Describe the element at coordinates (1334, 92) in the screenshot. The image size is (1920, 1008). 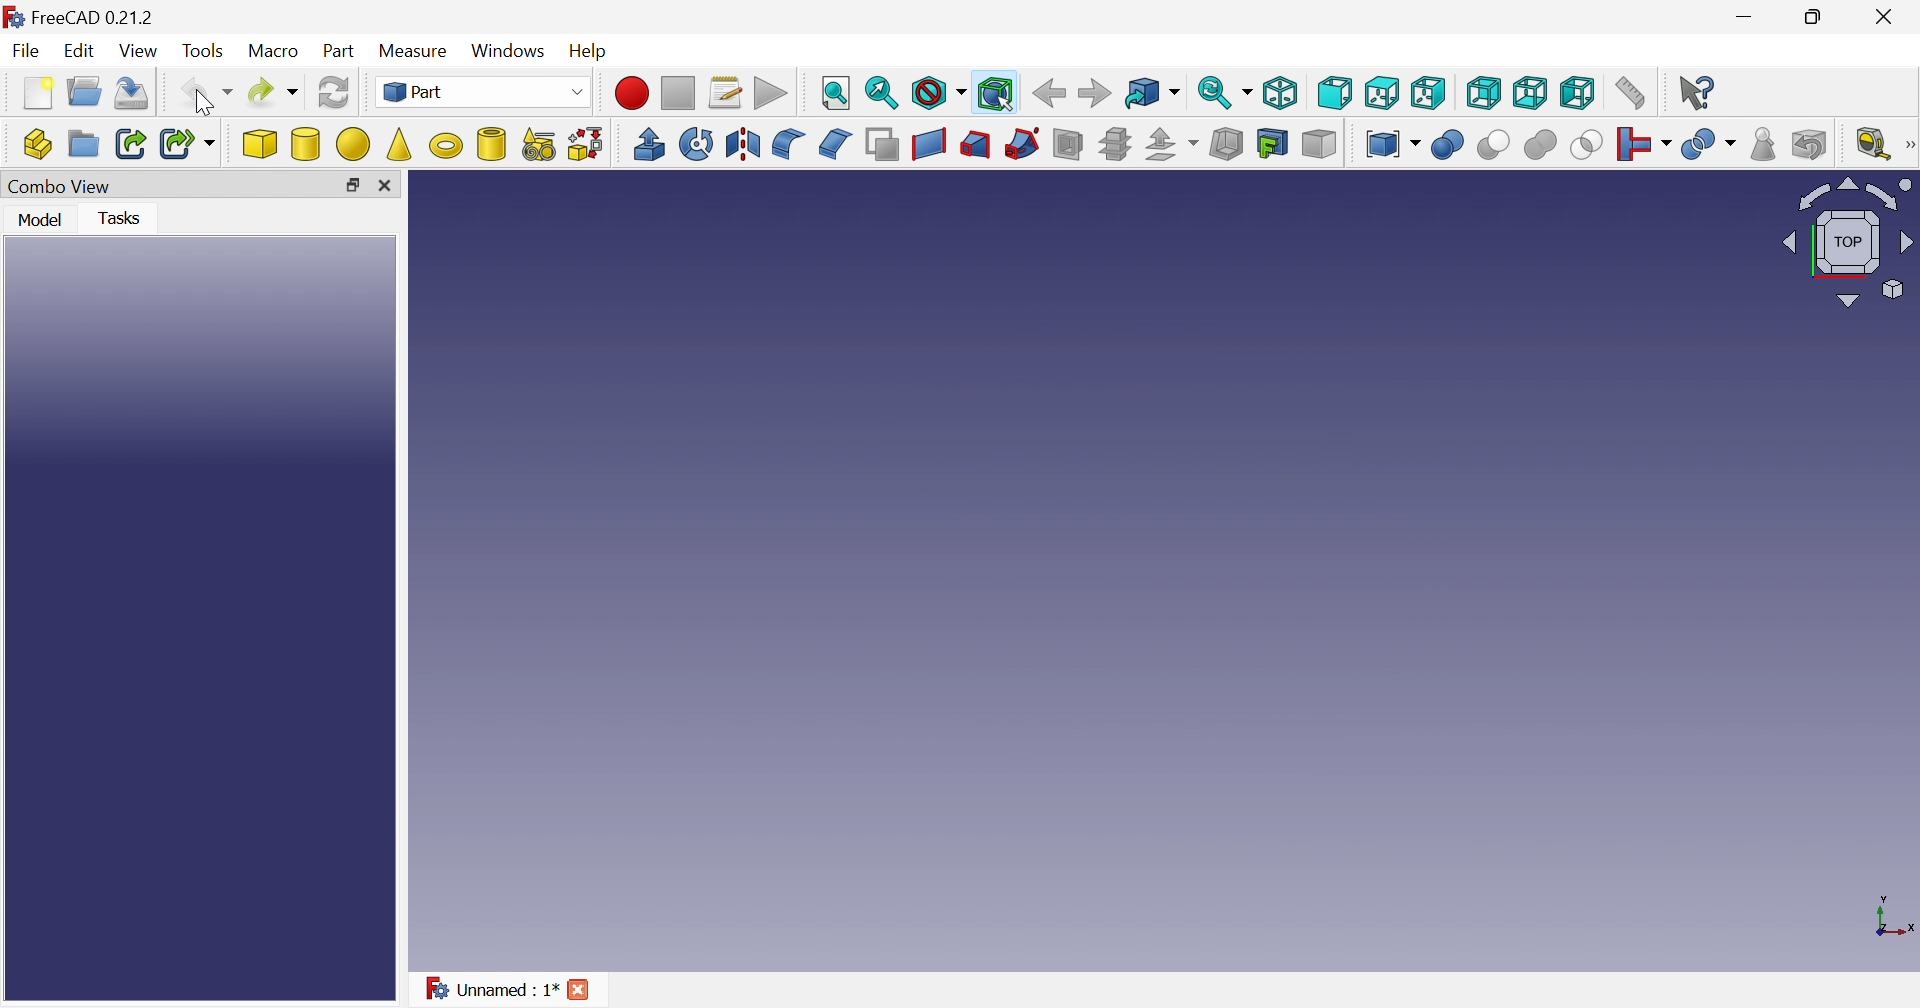
I see `Front` at that location.